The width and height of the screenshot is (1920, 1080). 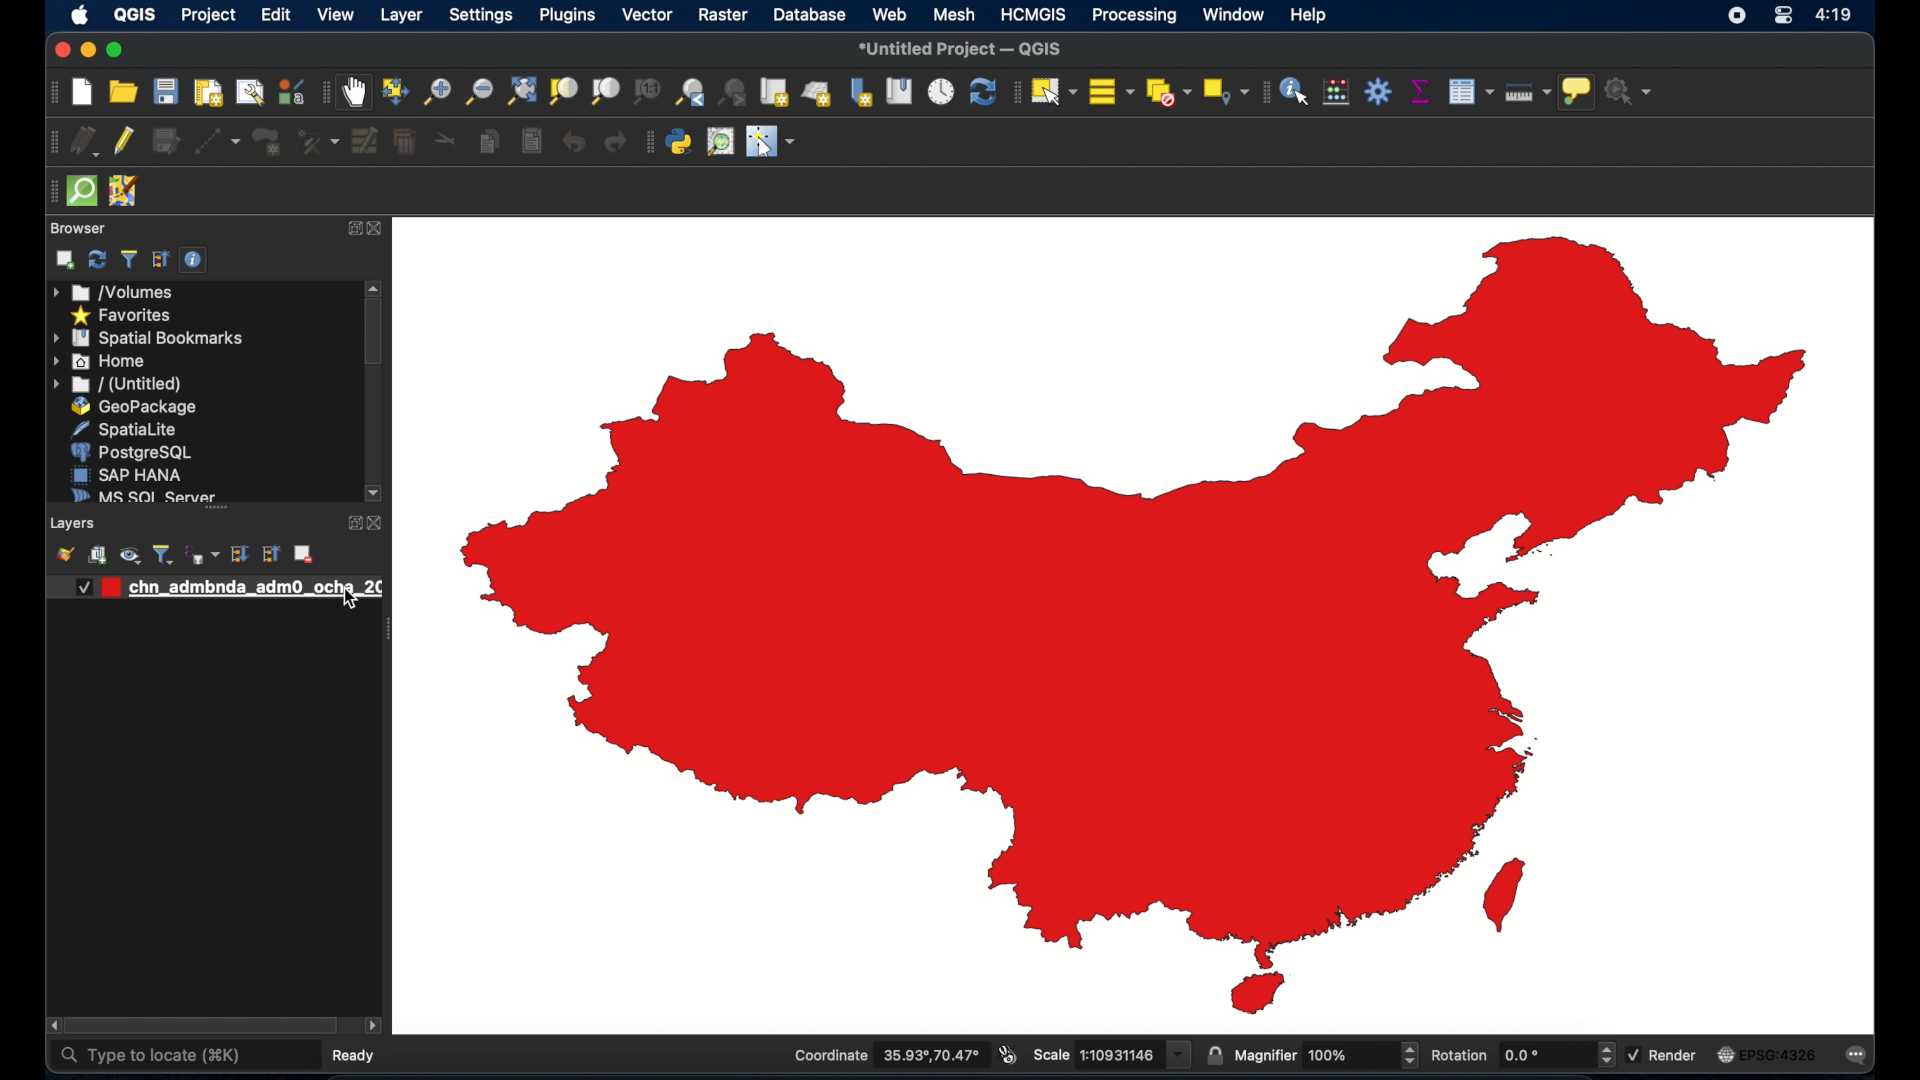 What do you see at coordinates (374, 334) in the screenshot?
I see `scroll box` at bounding box center [374, 334].